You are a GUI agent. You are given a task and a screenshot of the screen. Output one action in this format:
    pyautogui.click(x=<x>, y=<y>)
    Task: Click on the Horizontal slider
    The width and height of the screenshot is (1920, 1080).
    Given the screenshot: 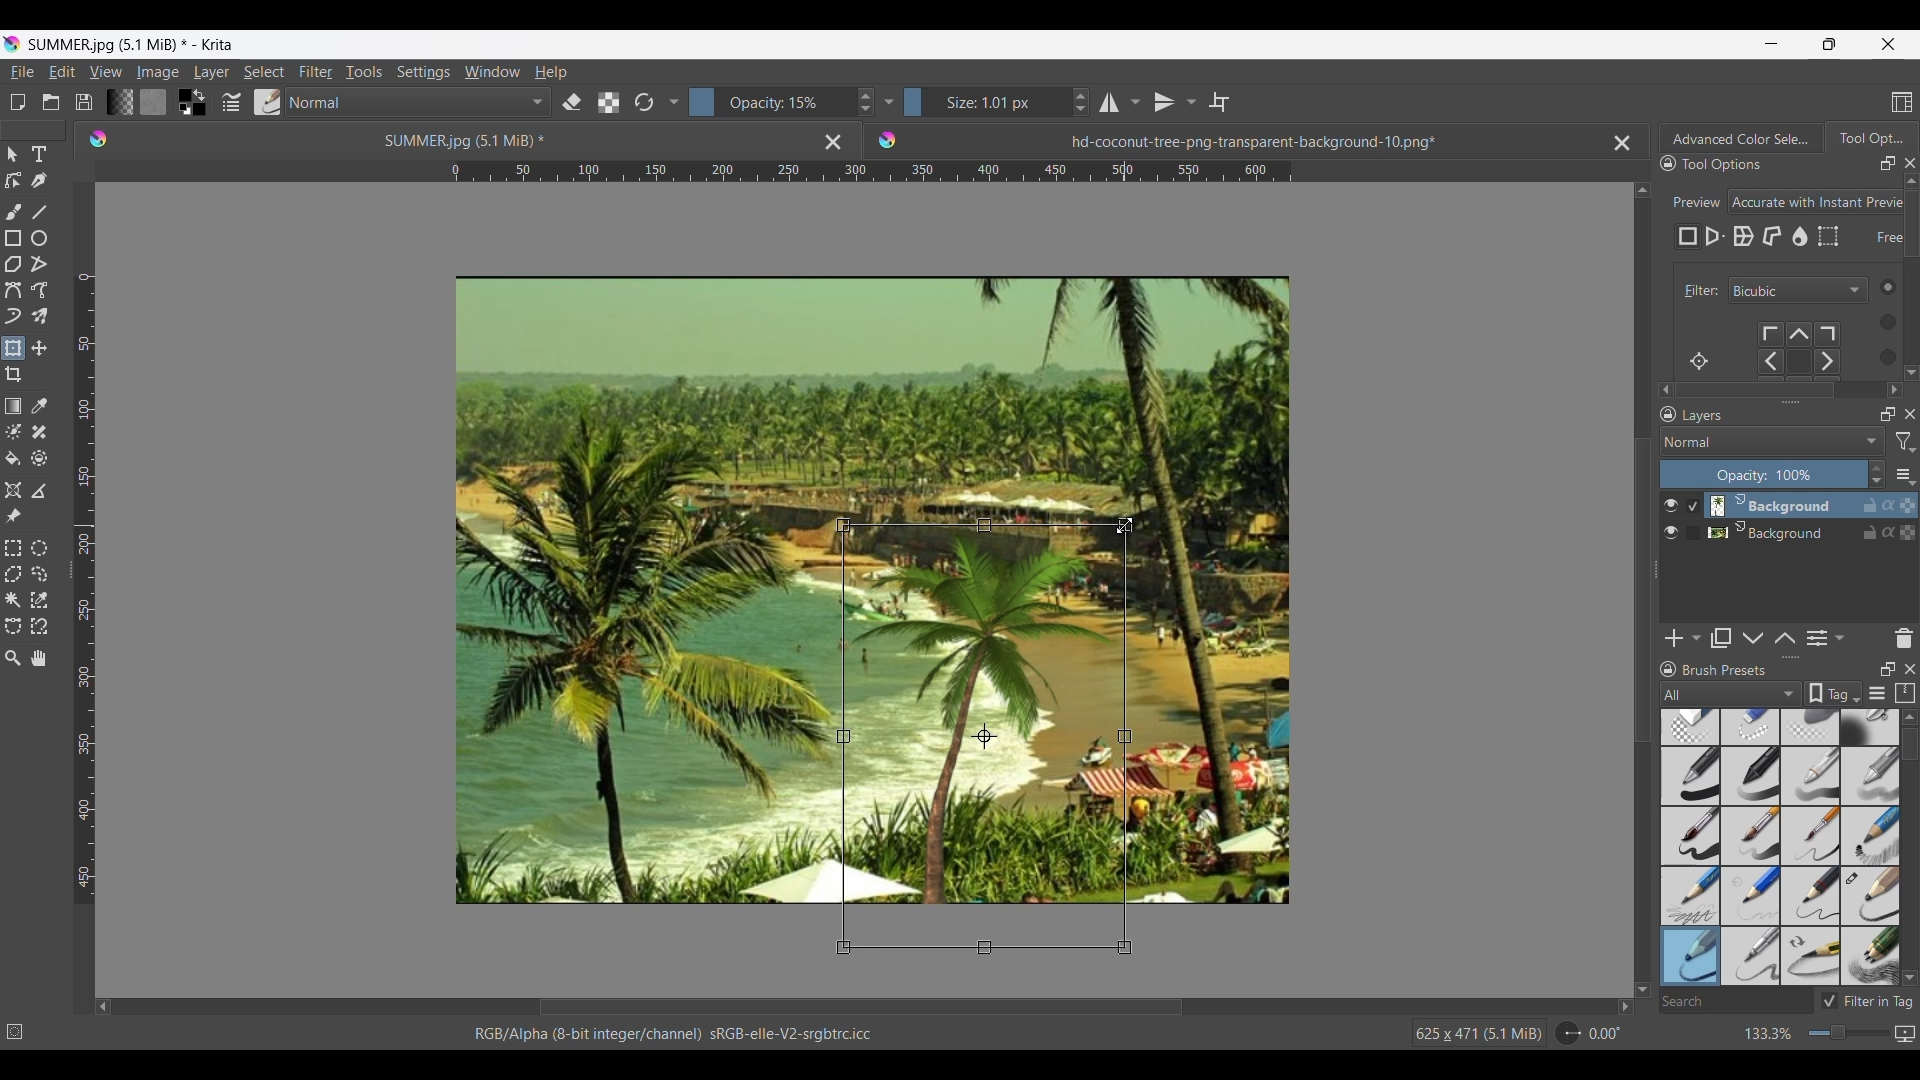 What is the action you would take?
    pyautogui.click(x=861, y=1007)
    